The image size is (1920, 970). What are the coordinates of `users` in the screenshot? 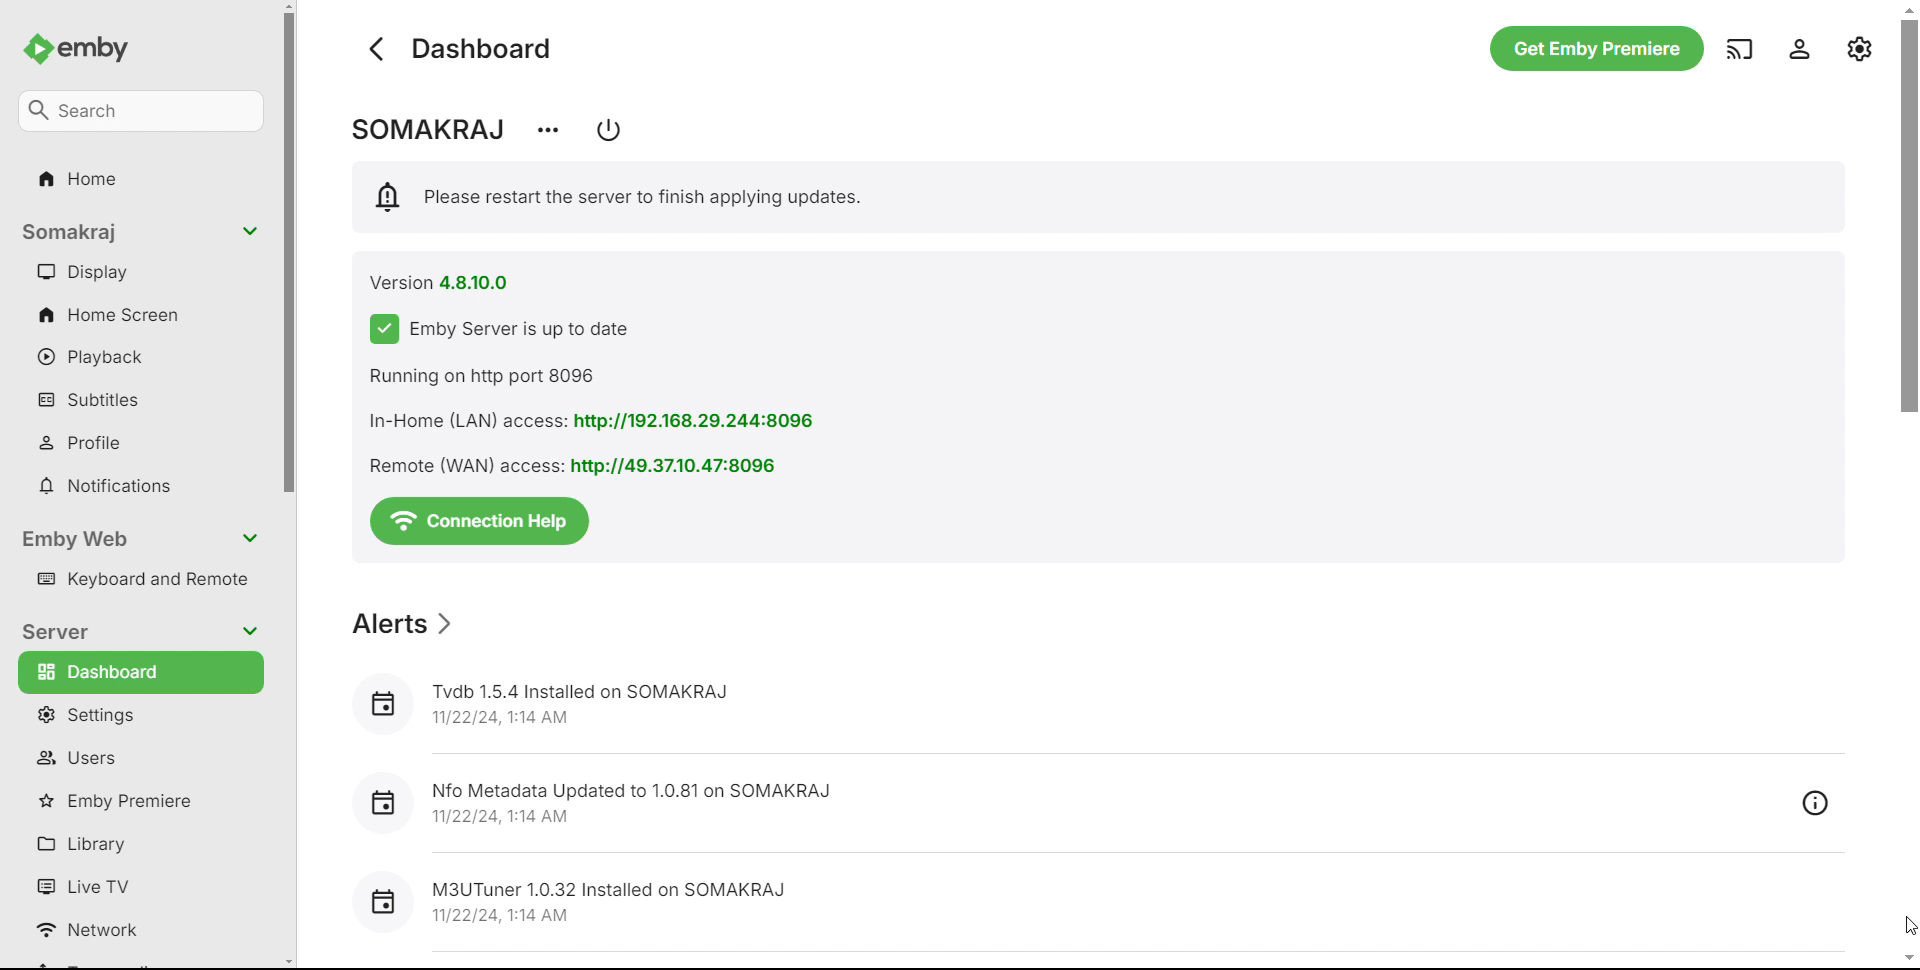 It's located at (137, 757).